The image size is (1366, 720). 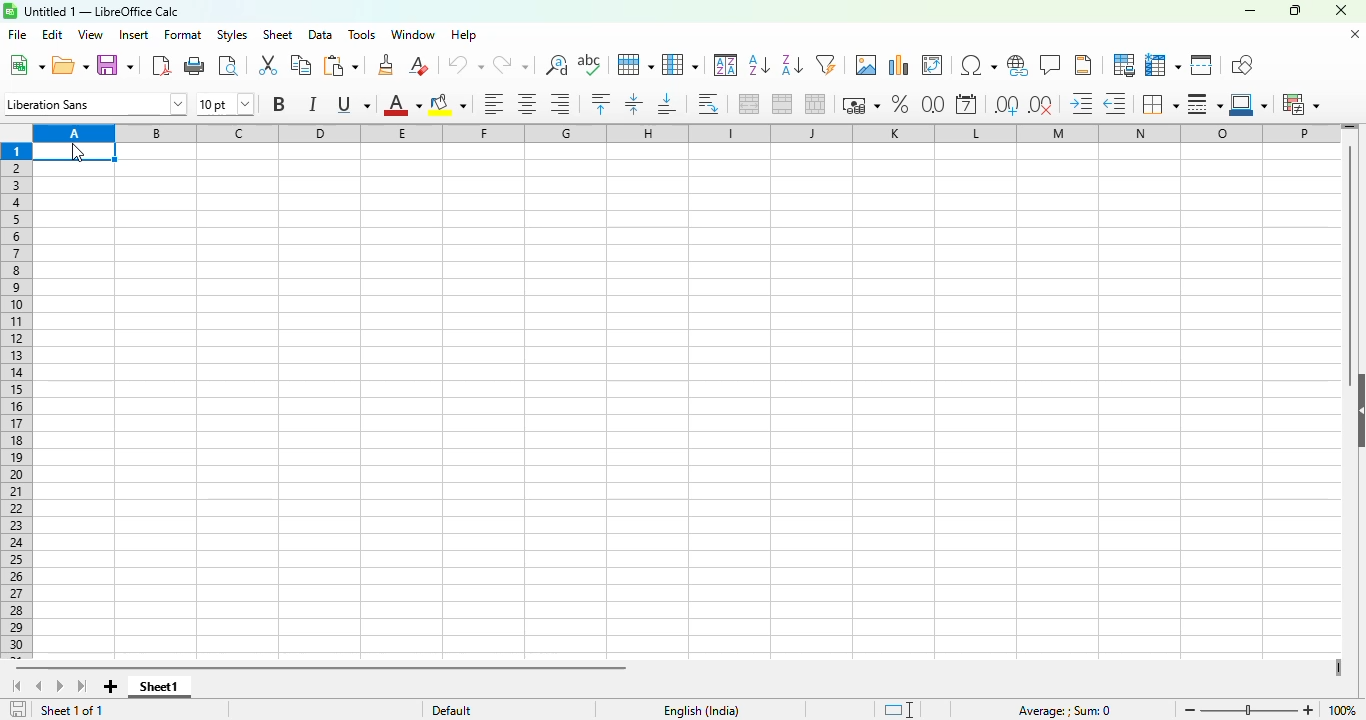 What do you see at coordinates (278, 35) in the screenshot?
I see `sheet` at bounding box center [278, 35].